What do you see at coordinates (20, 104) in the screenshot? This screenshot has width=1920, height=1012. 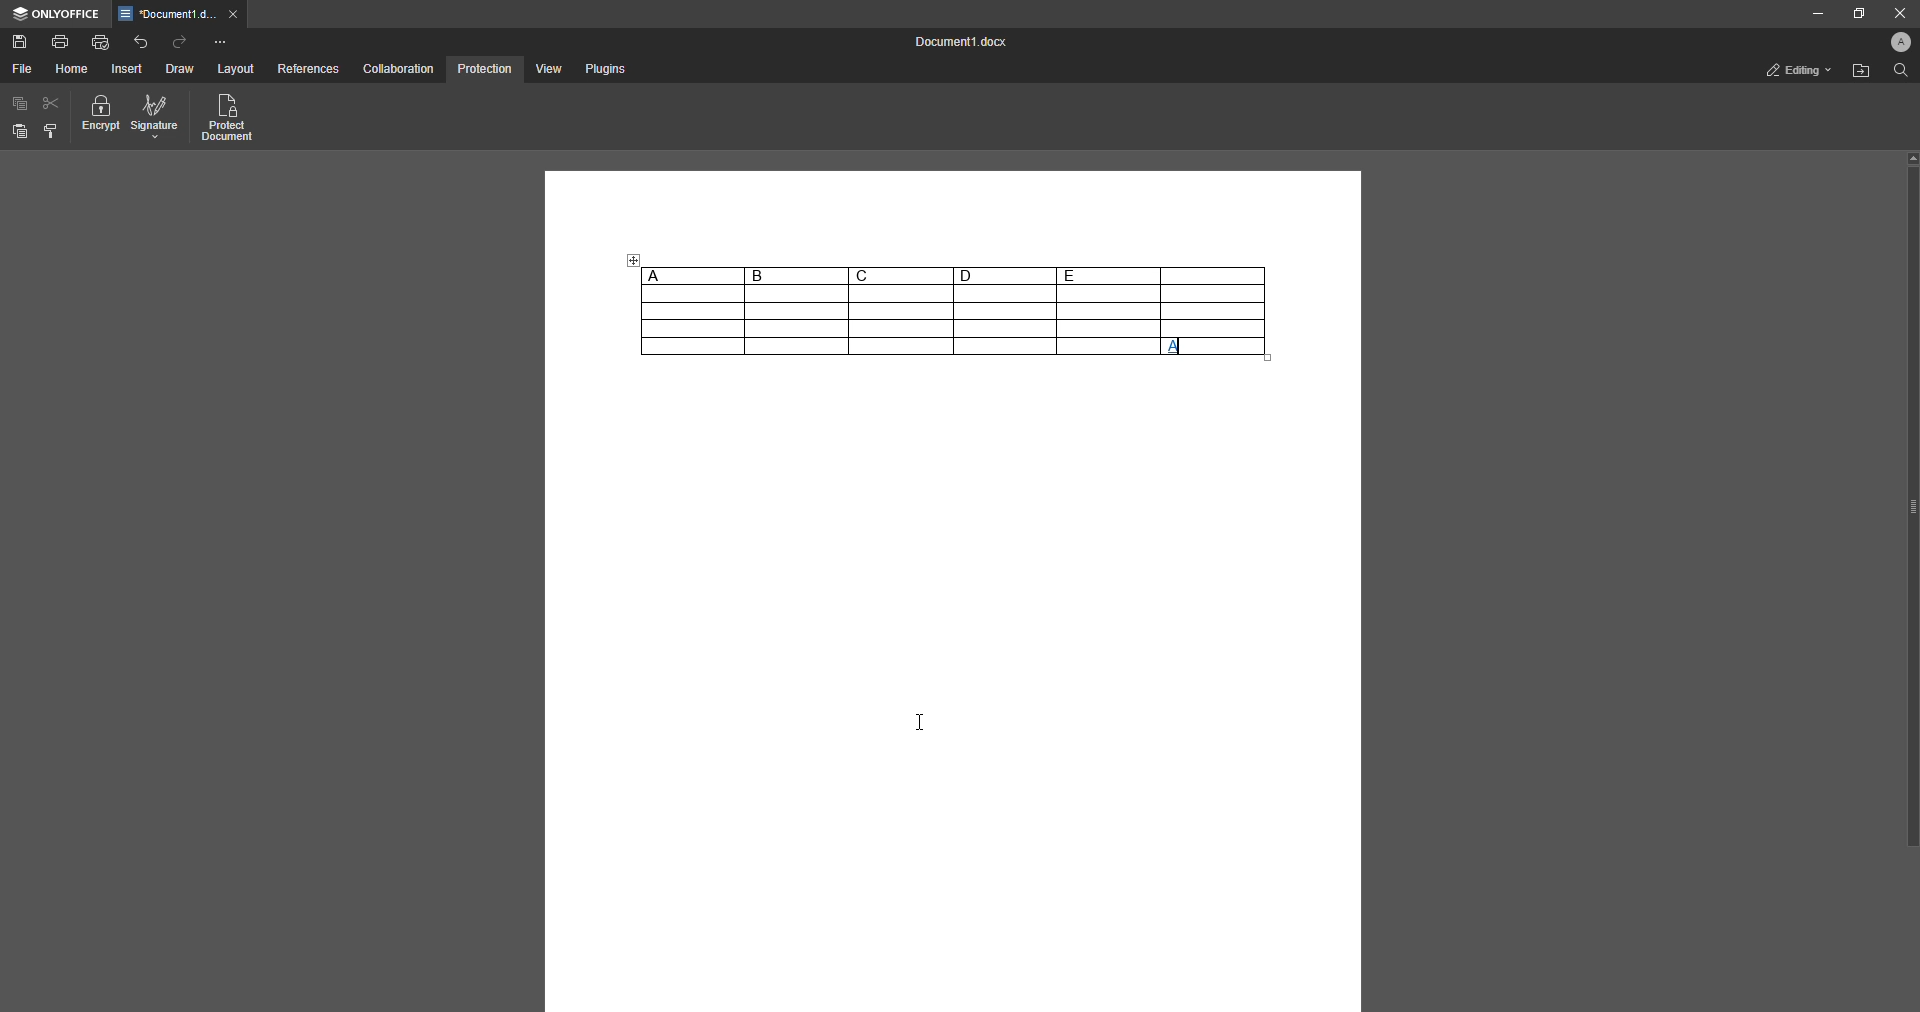 I see `Copy` at bounding box center [20, 104].